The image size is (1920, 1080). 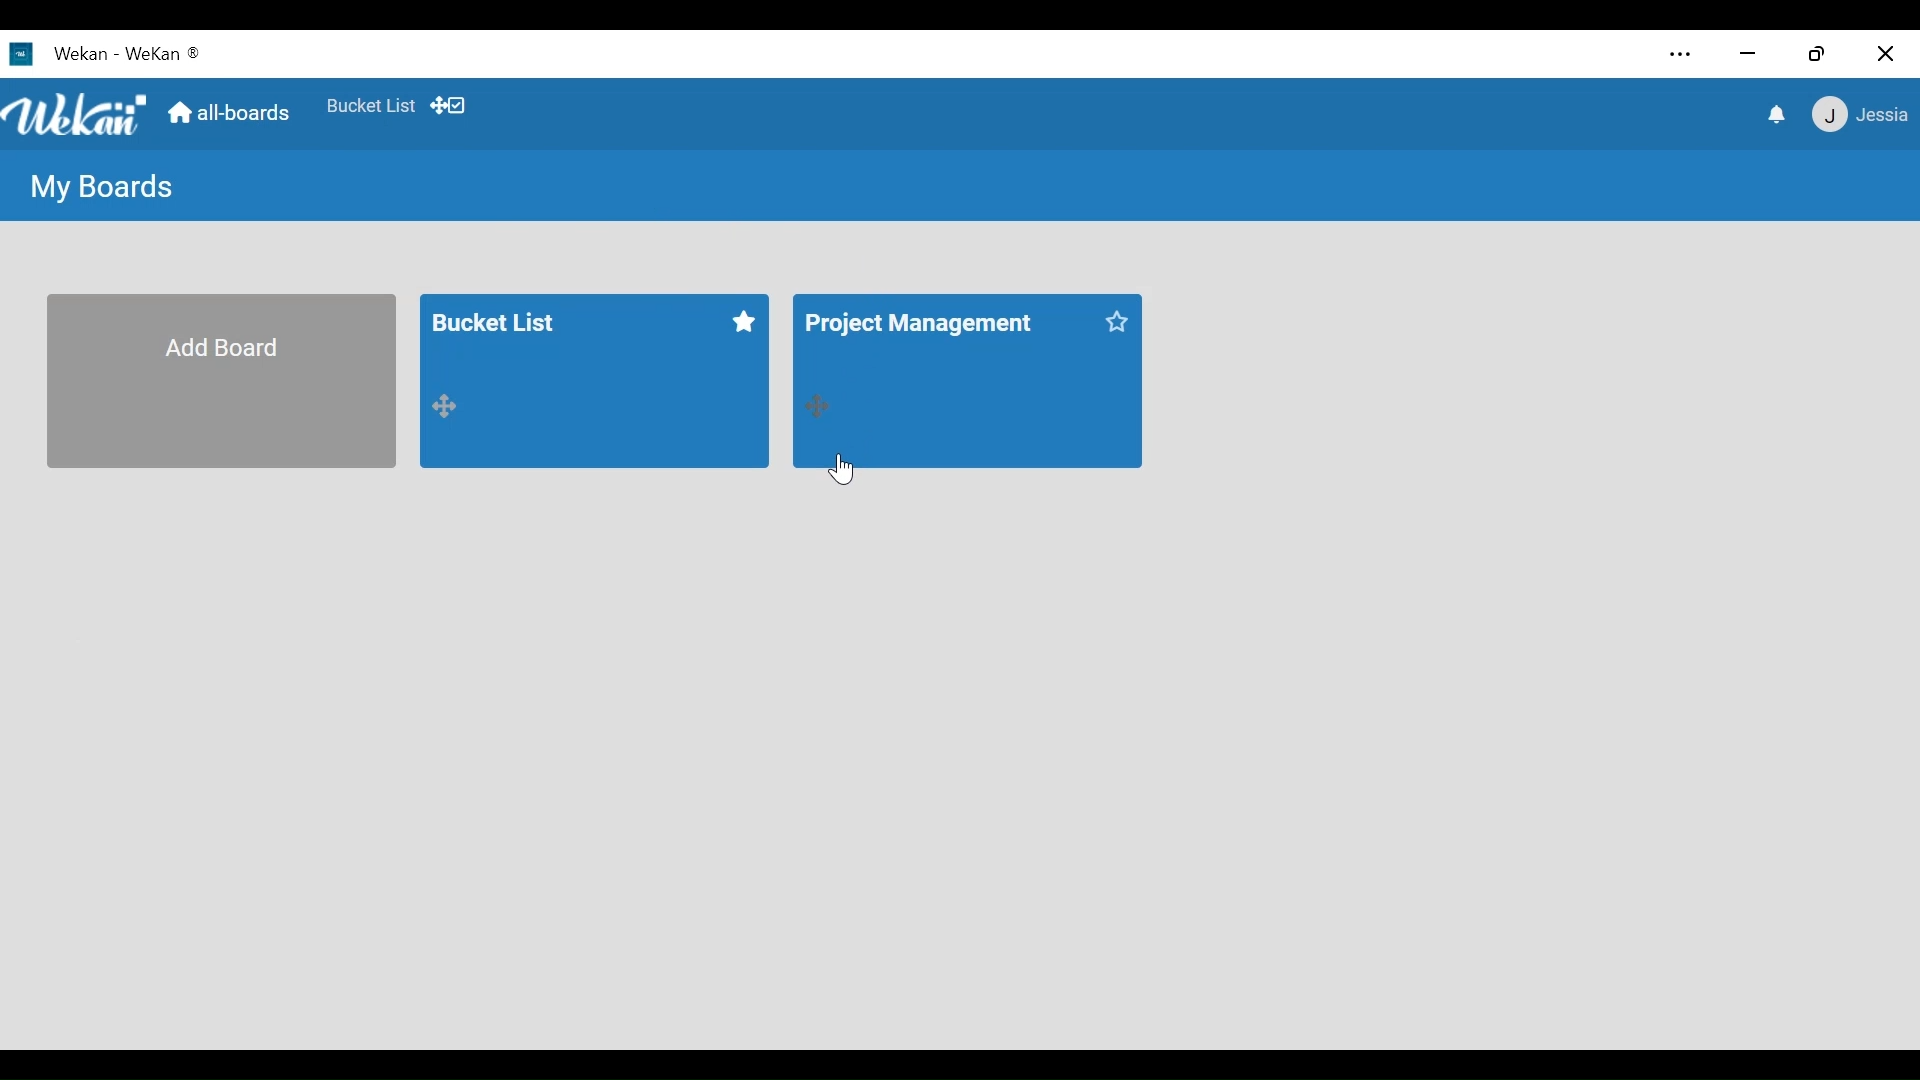 I want to click on star, so click(x=749, y=324).